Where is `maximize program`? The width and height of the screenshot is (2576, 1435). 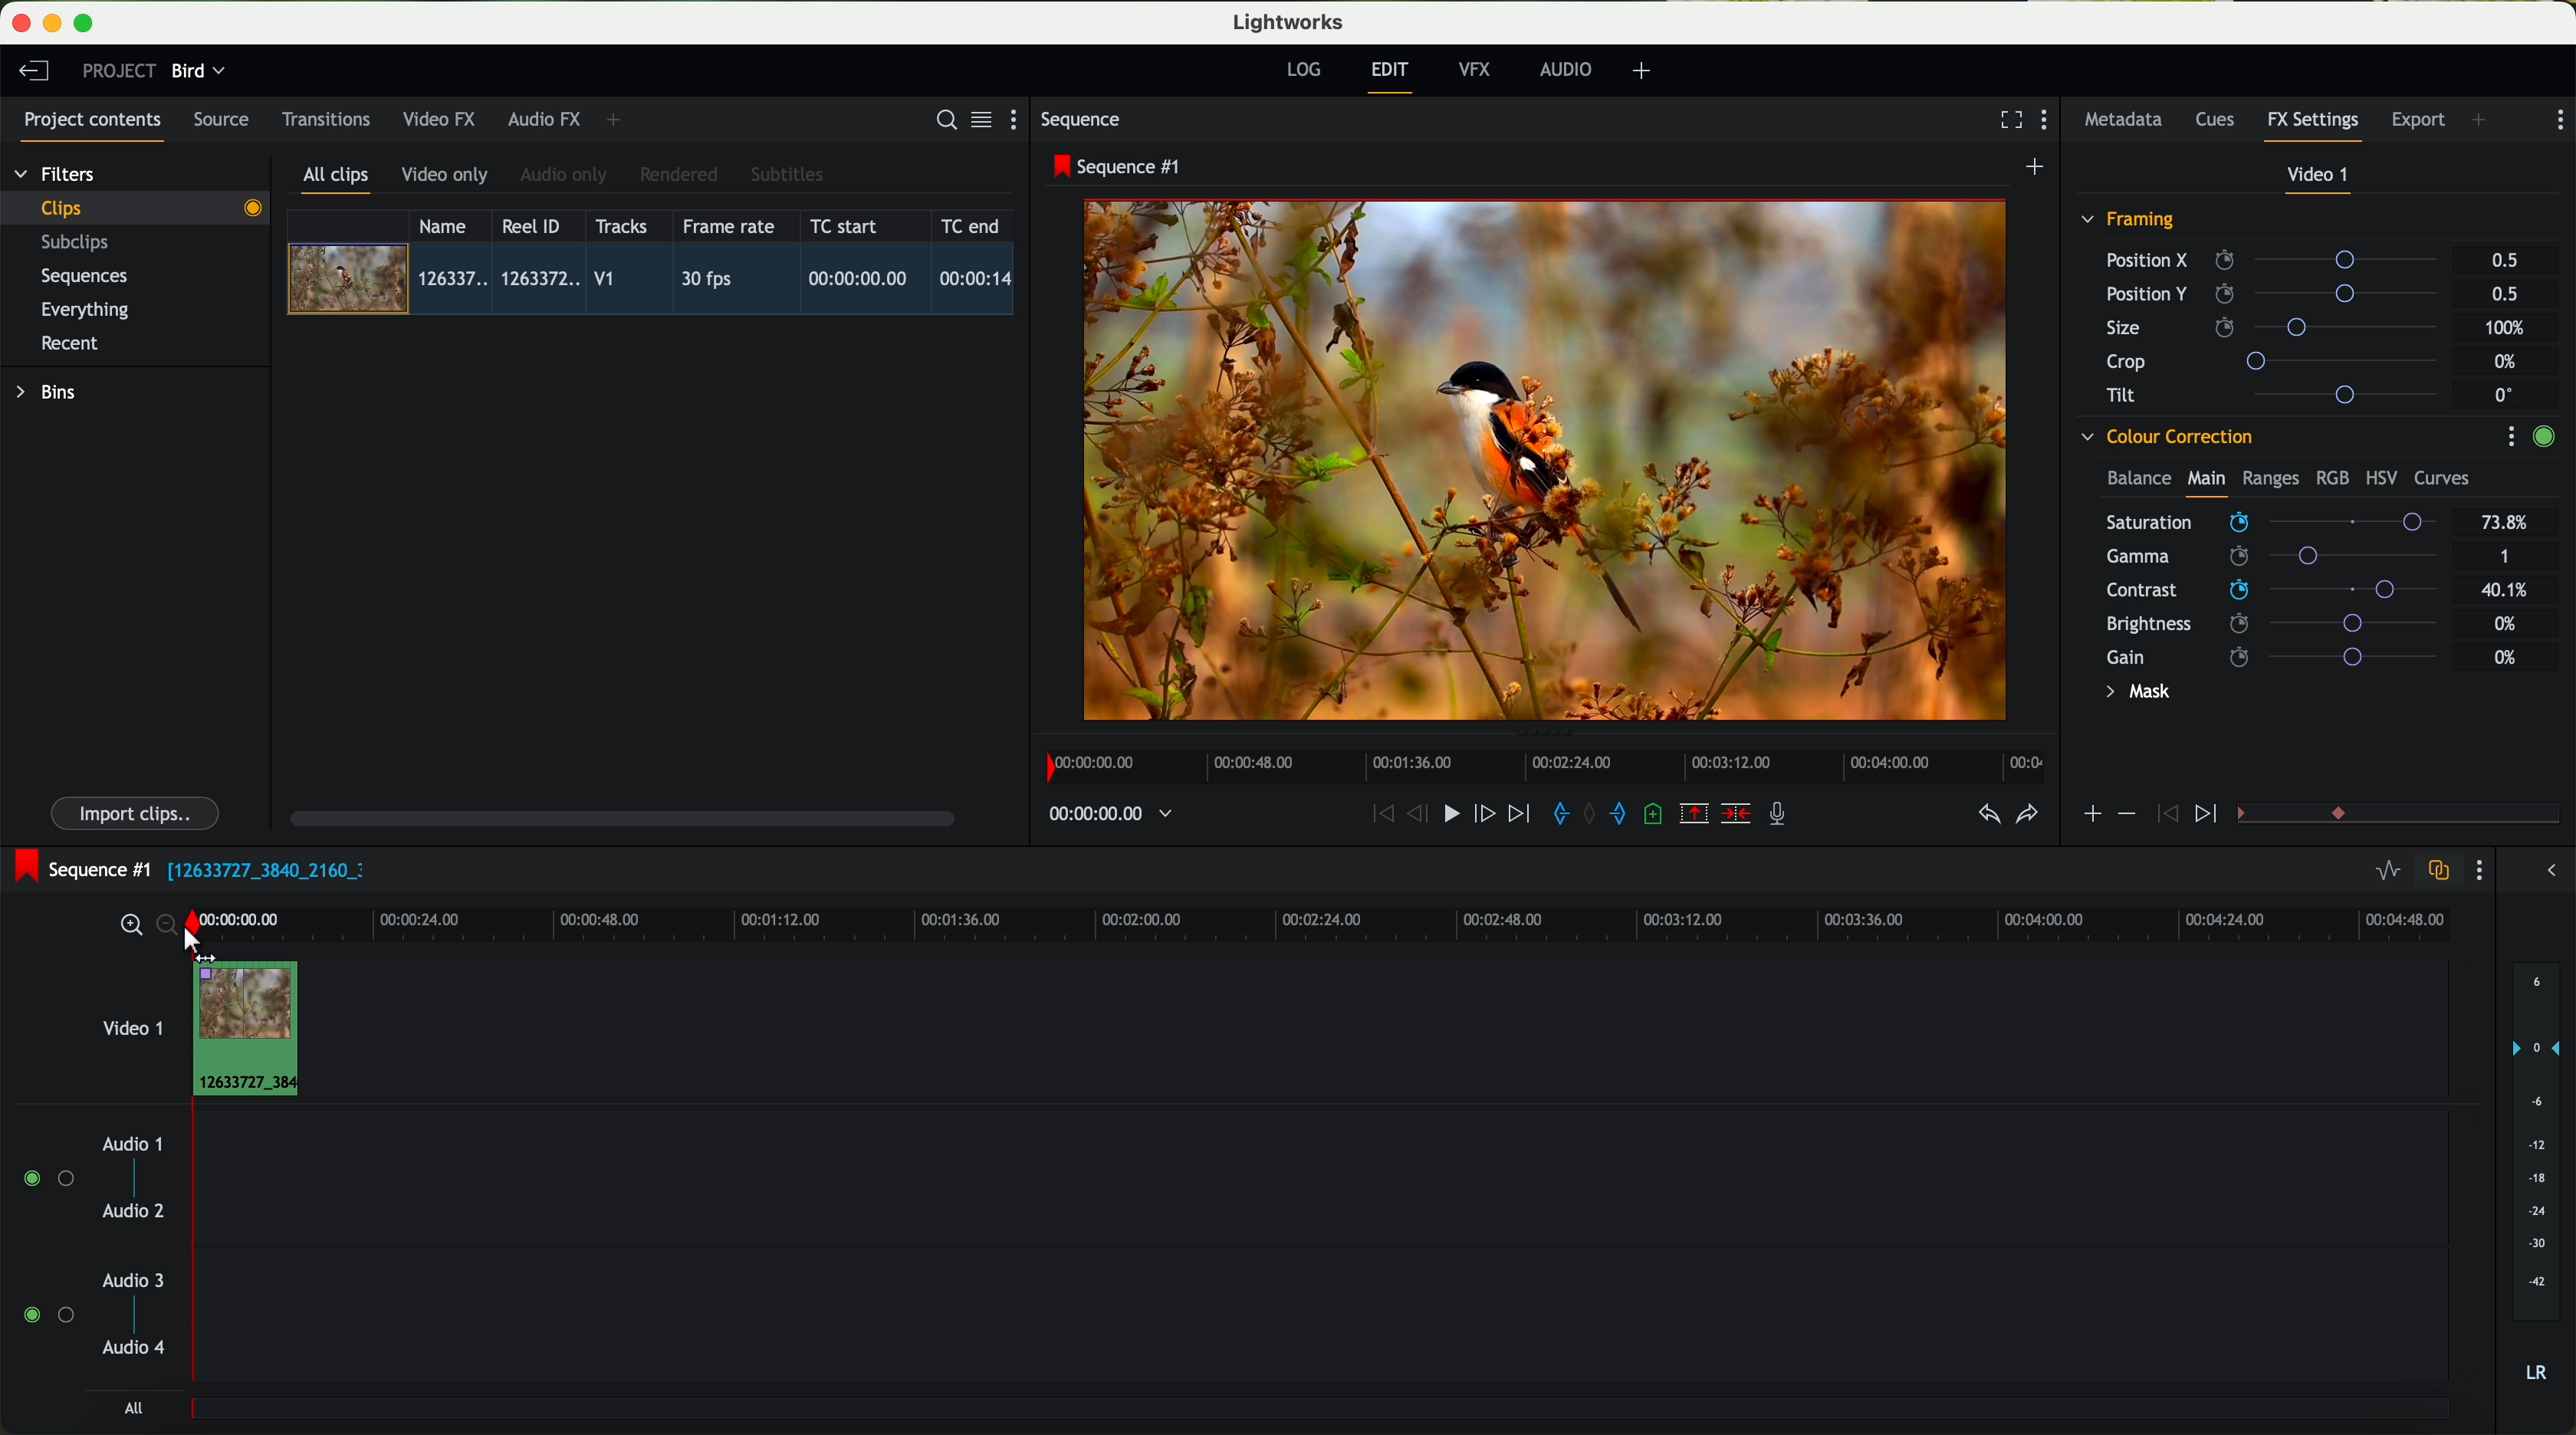
maximize program is located at coordinates (87, 24).